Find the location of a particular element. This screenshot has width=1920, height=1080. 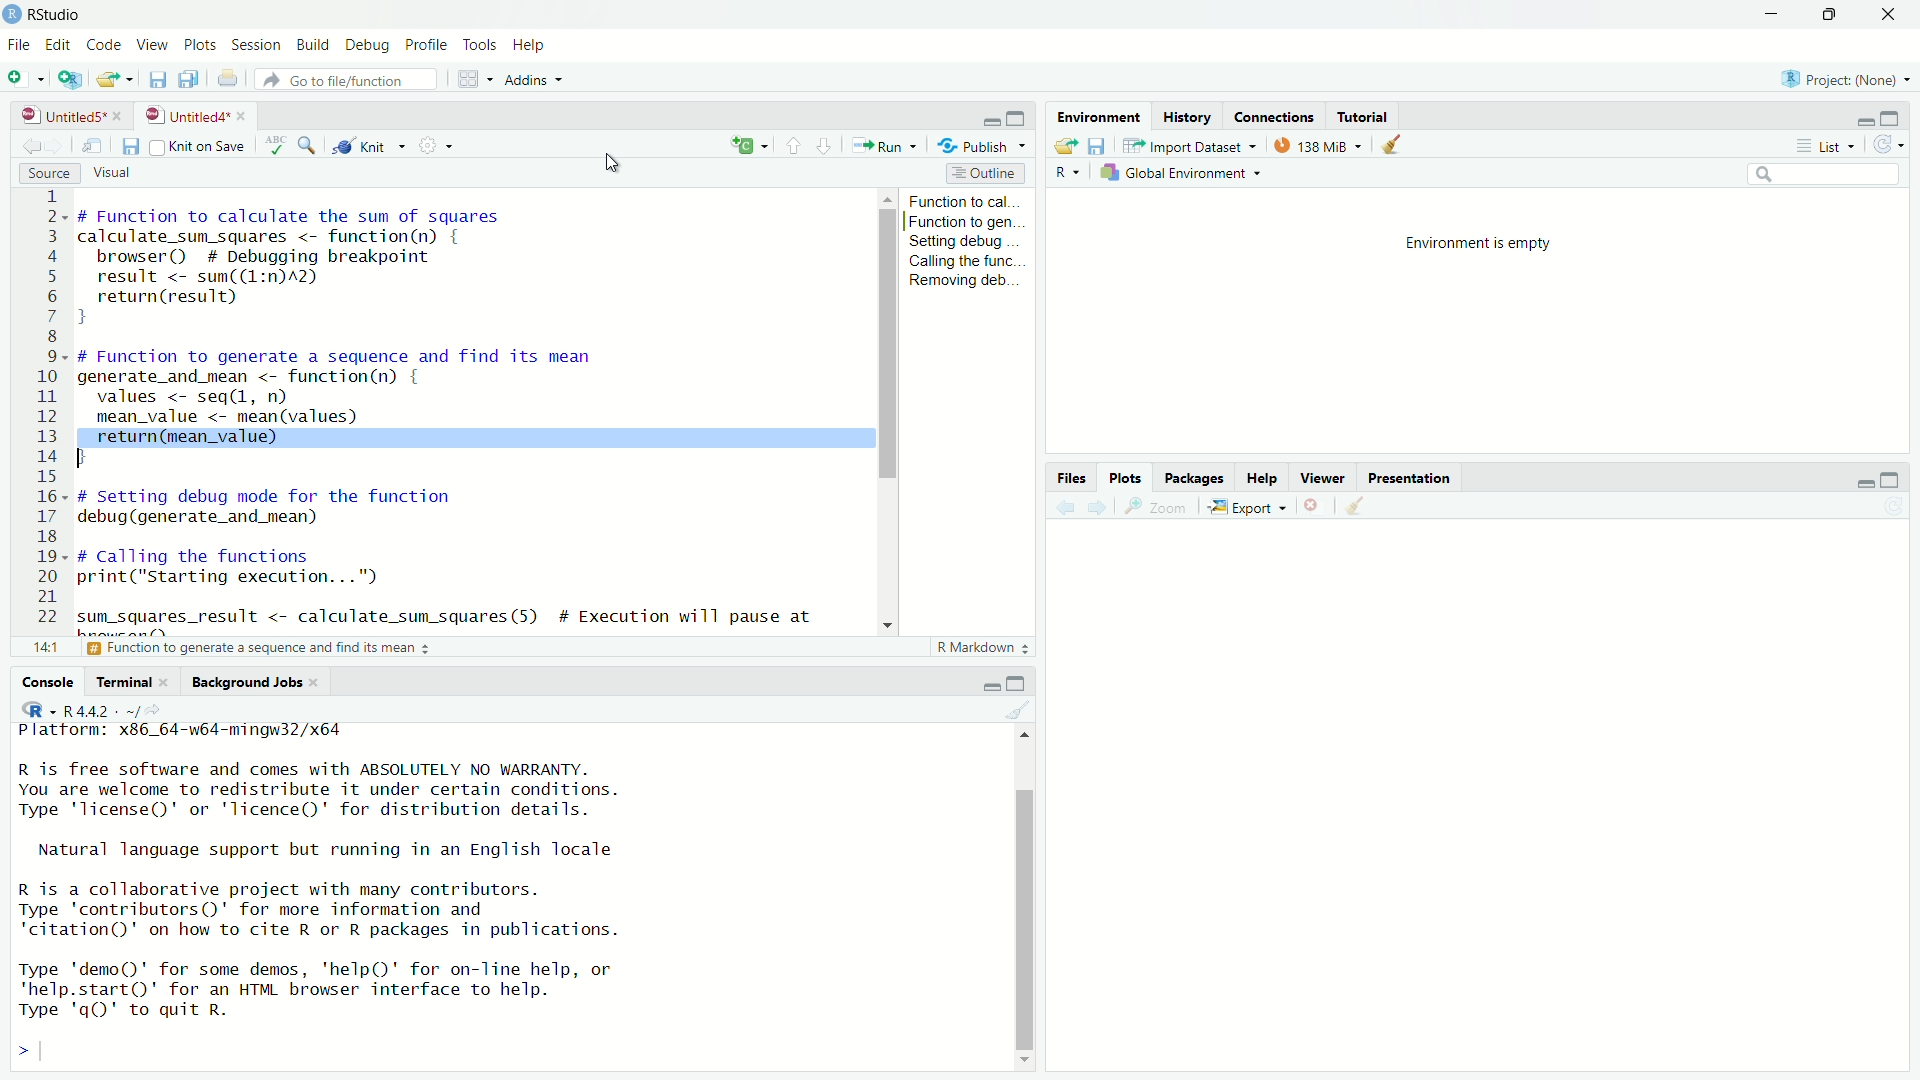

minimize is located at coordinates (984, 120).